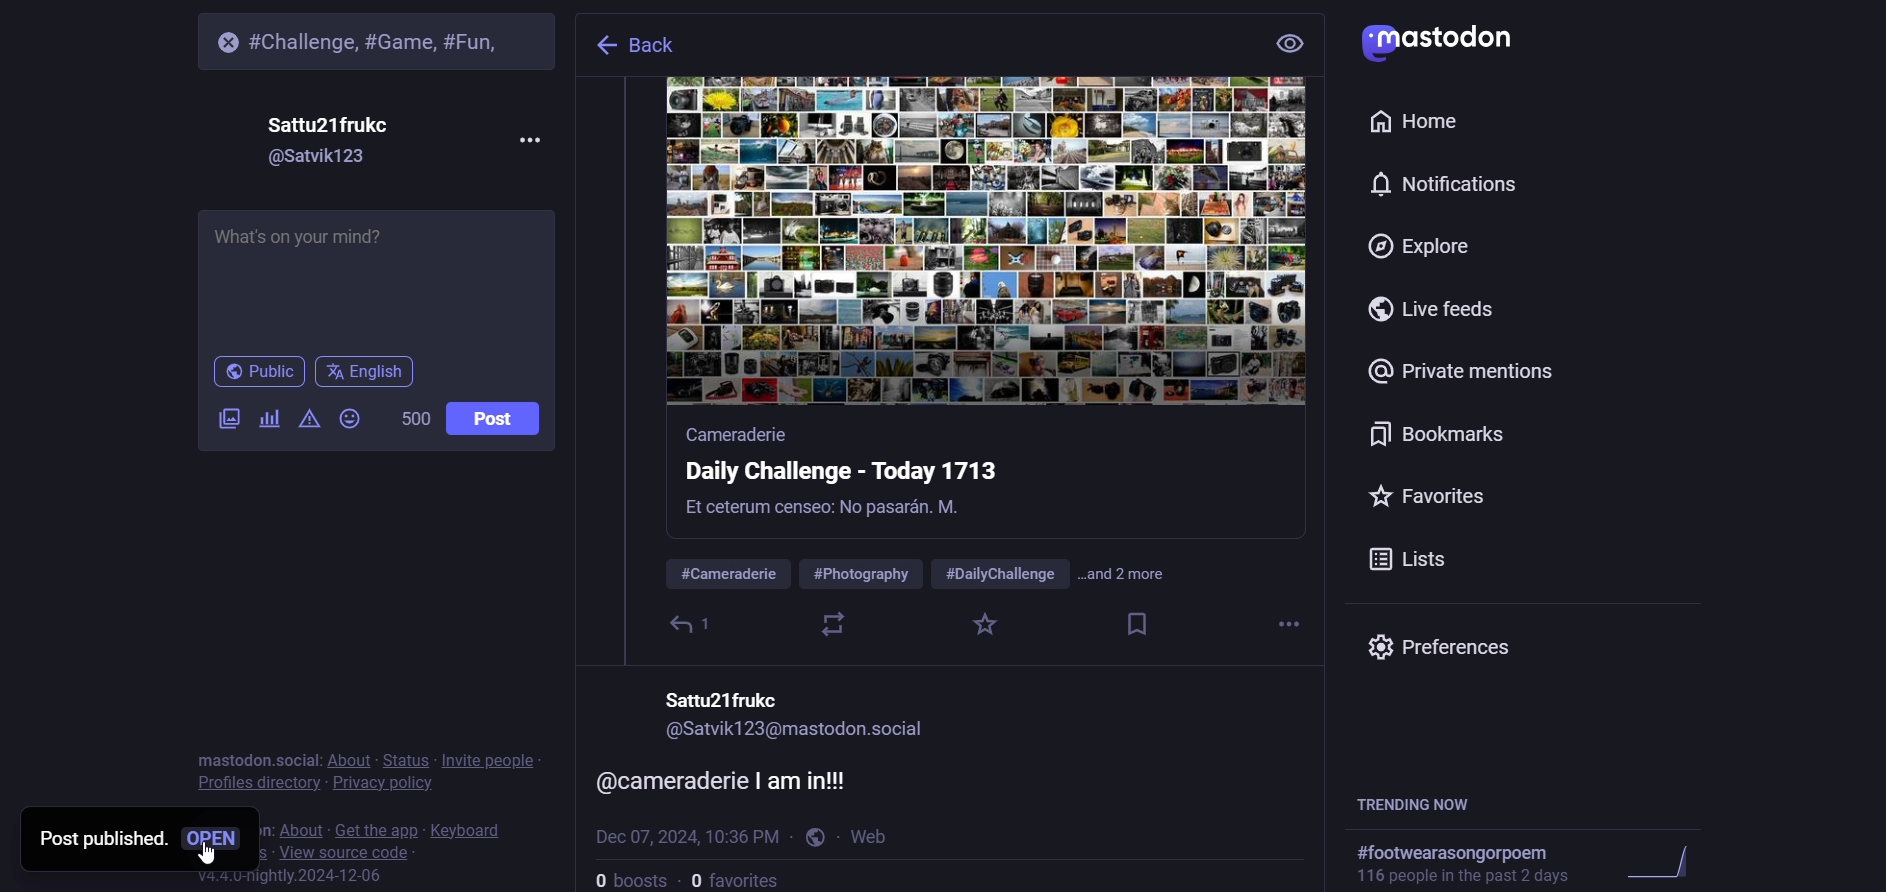 The image size is (1886, 892). I want to click on favorites, so click(1428, 494).